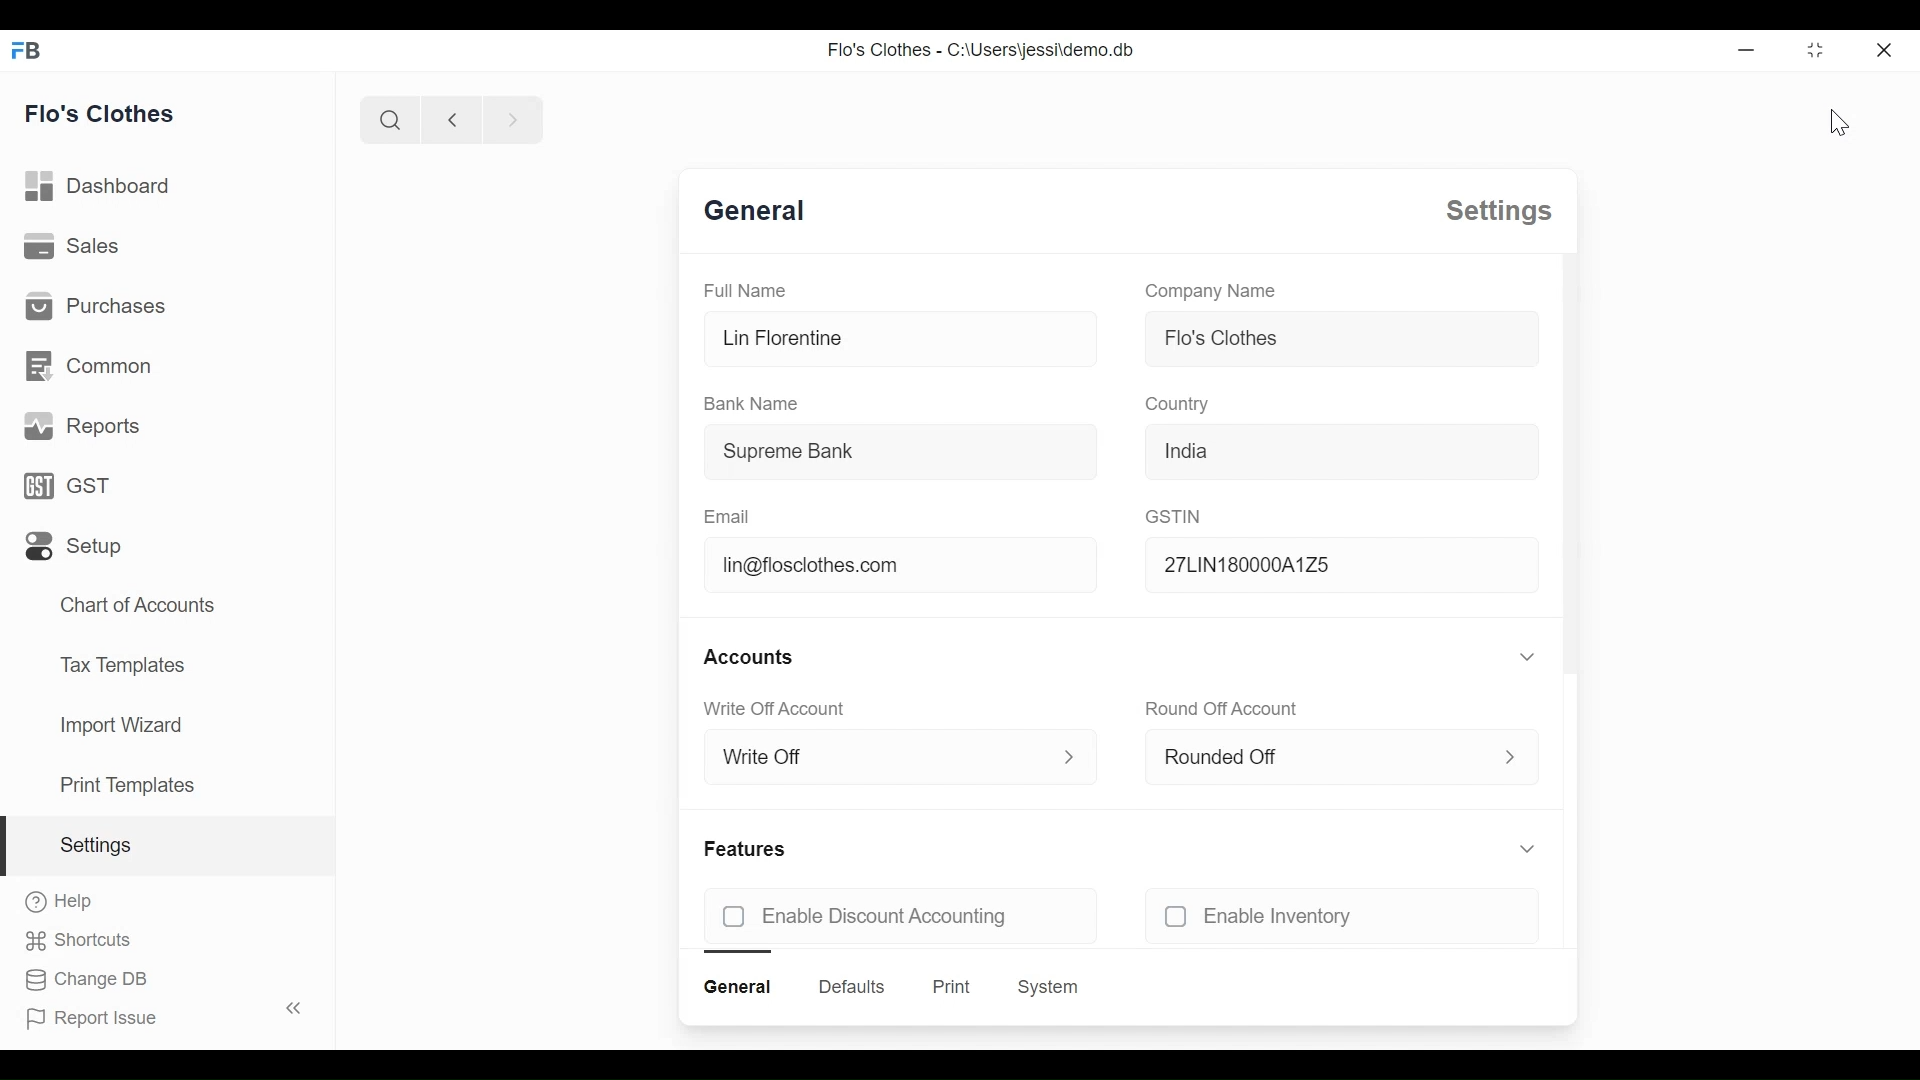  Describe the element at coordinates (1180, 406) in the screenshot. I see `Country` at that location.